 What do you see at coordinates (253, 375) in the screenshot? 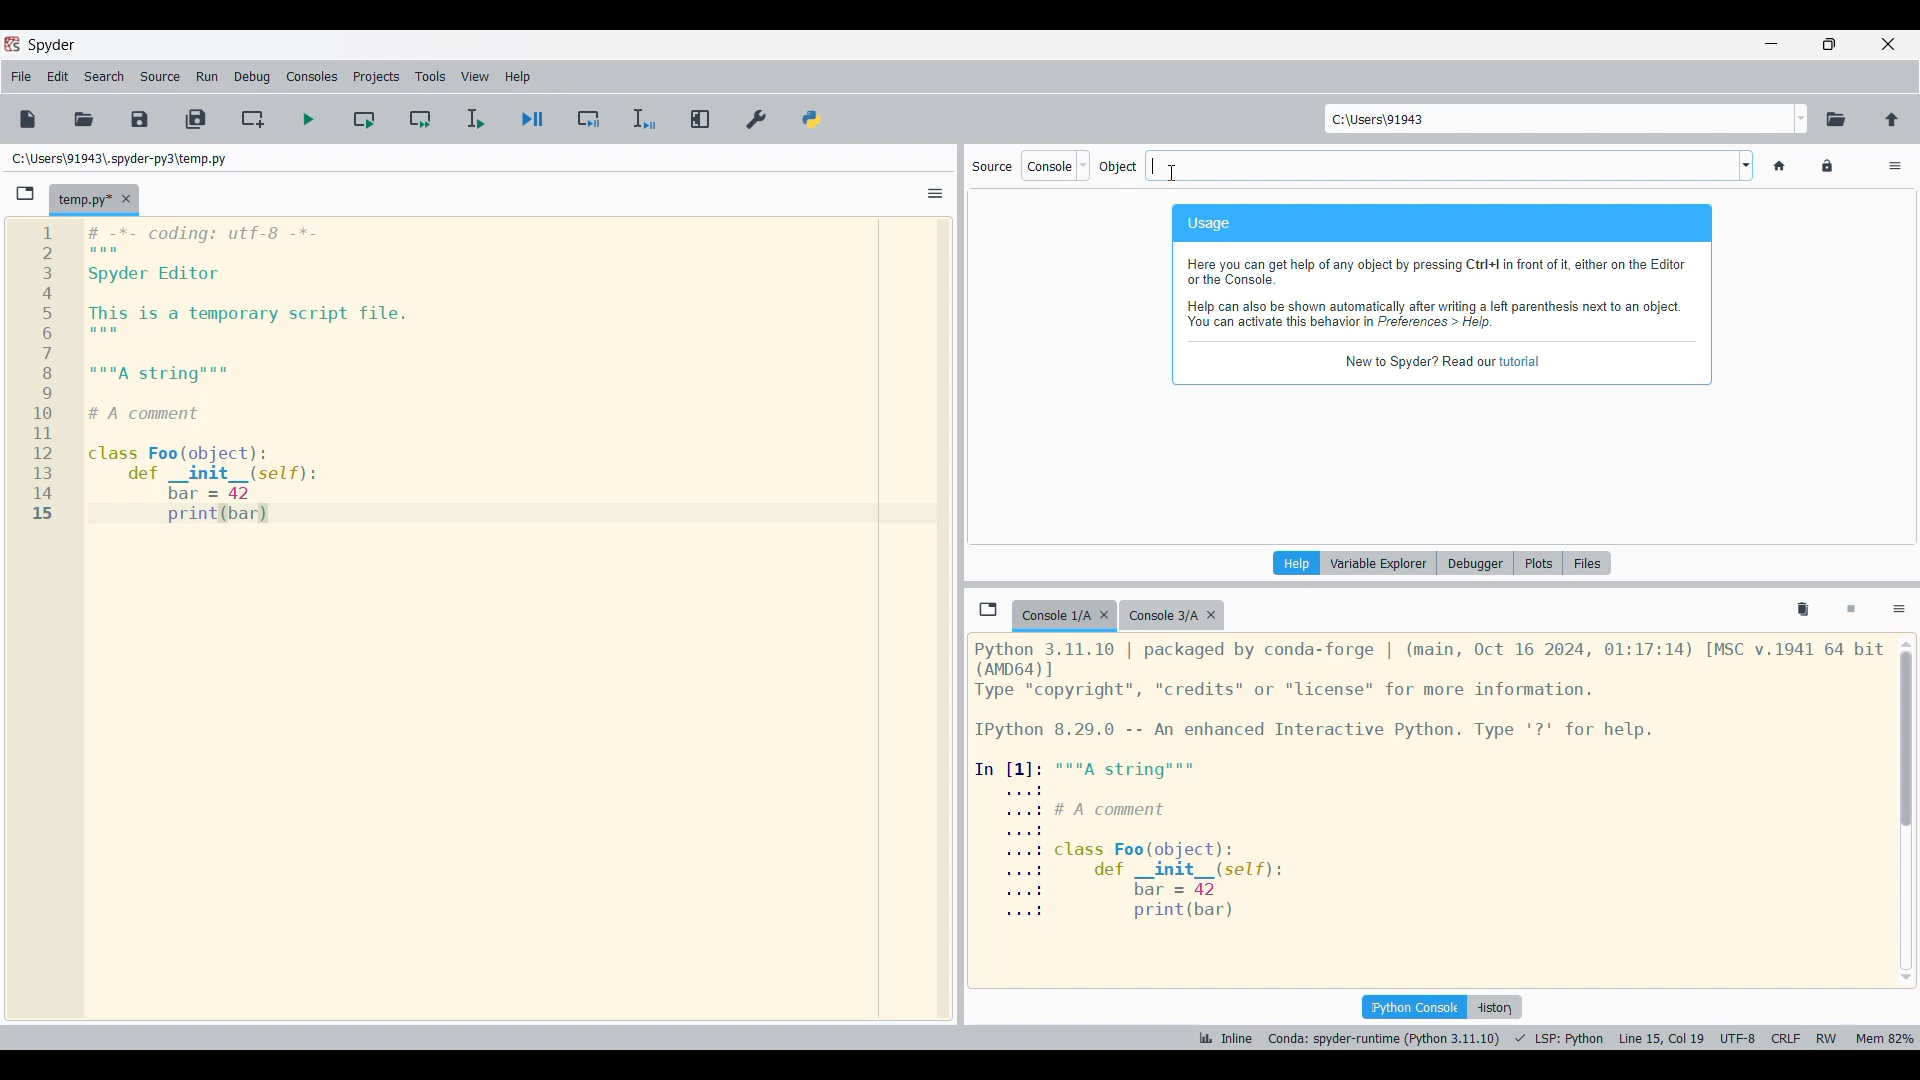
I see `Current code` at bounding box center [253, 375].